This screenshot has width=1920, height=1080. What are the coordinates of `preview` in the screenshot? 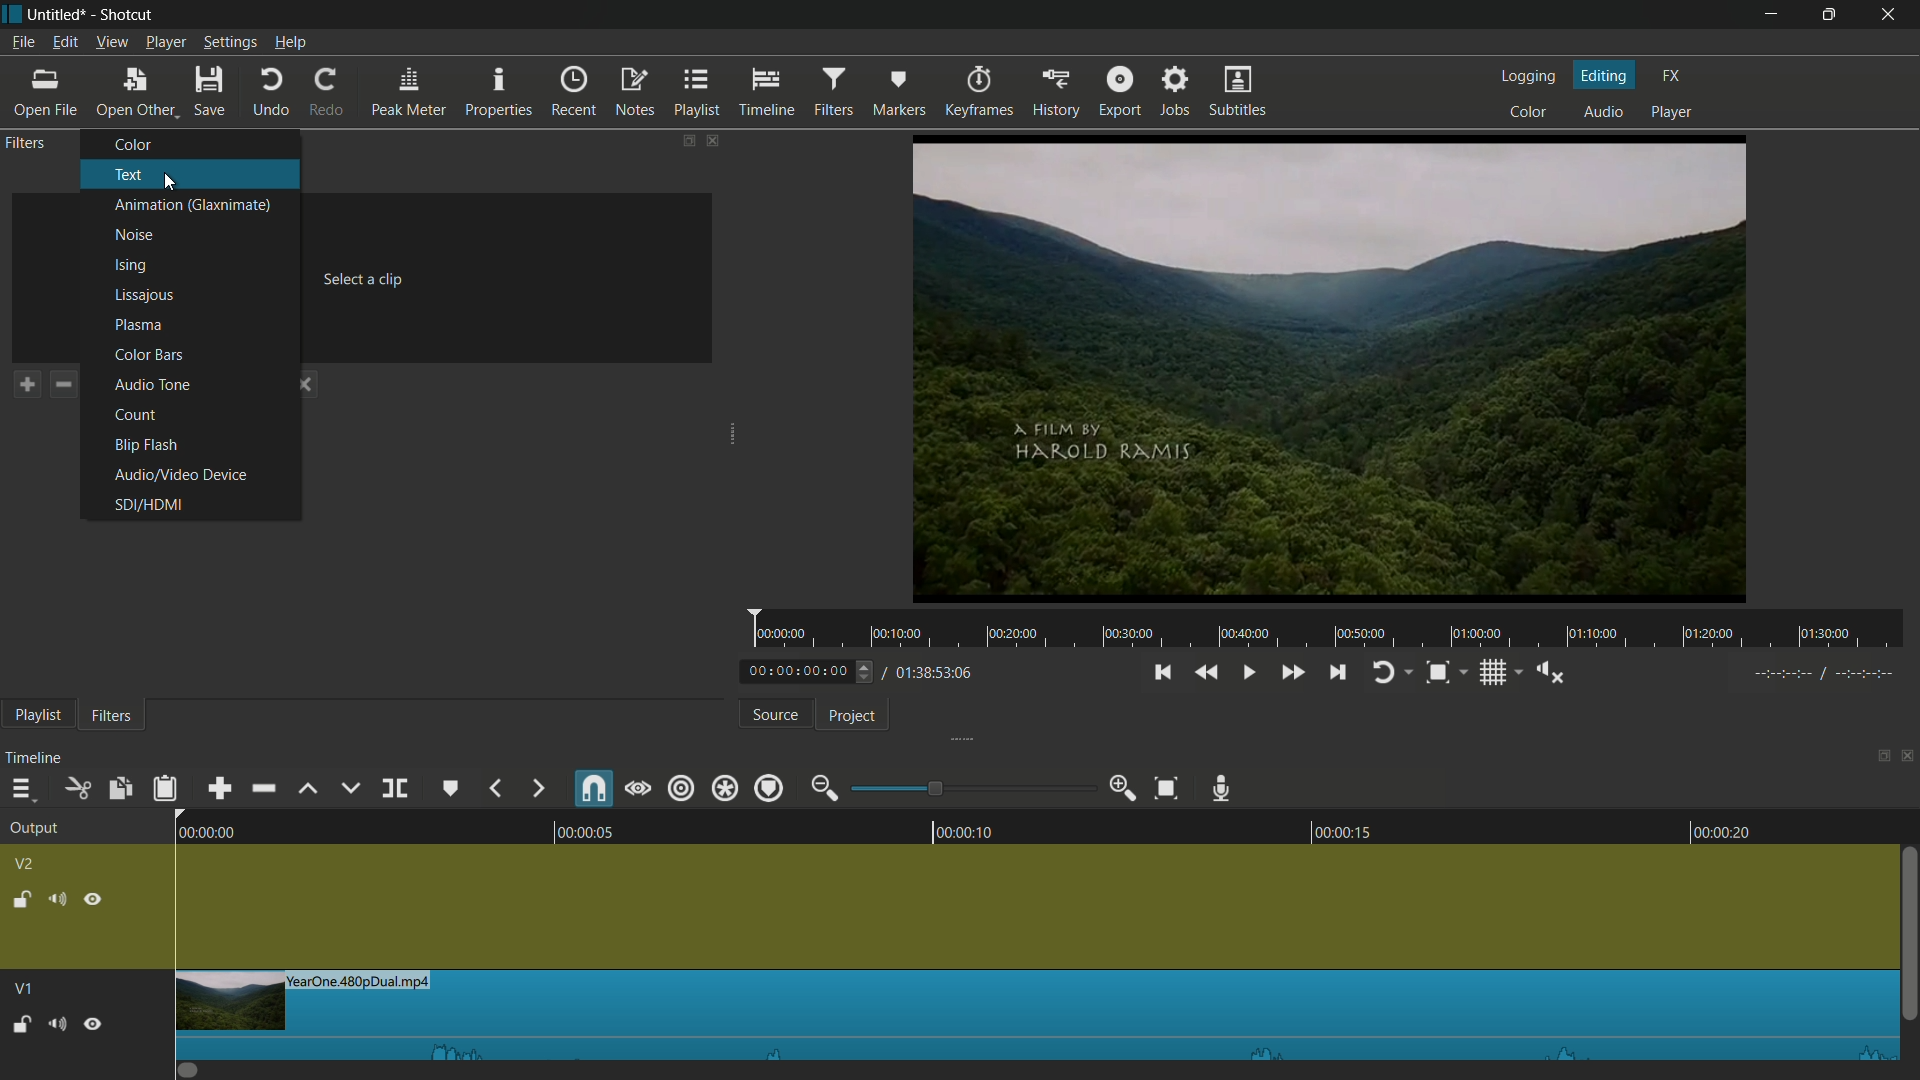 It's located at (1333, 368).